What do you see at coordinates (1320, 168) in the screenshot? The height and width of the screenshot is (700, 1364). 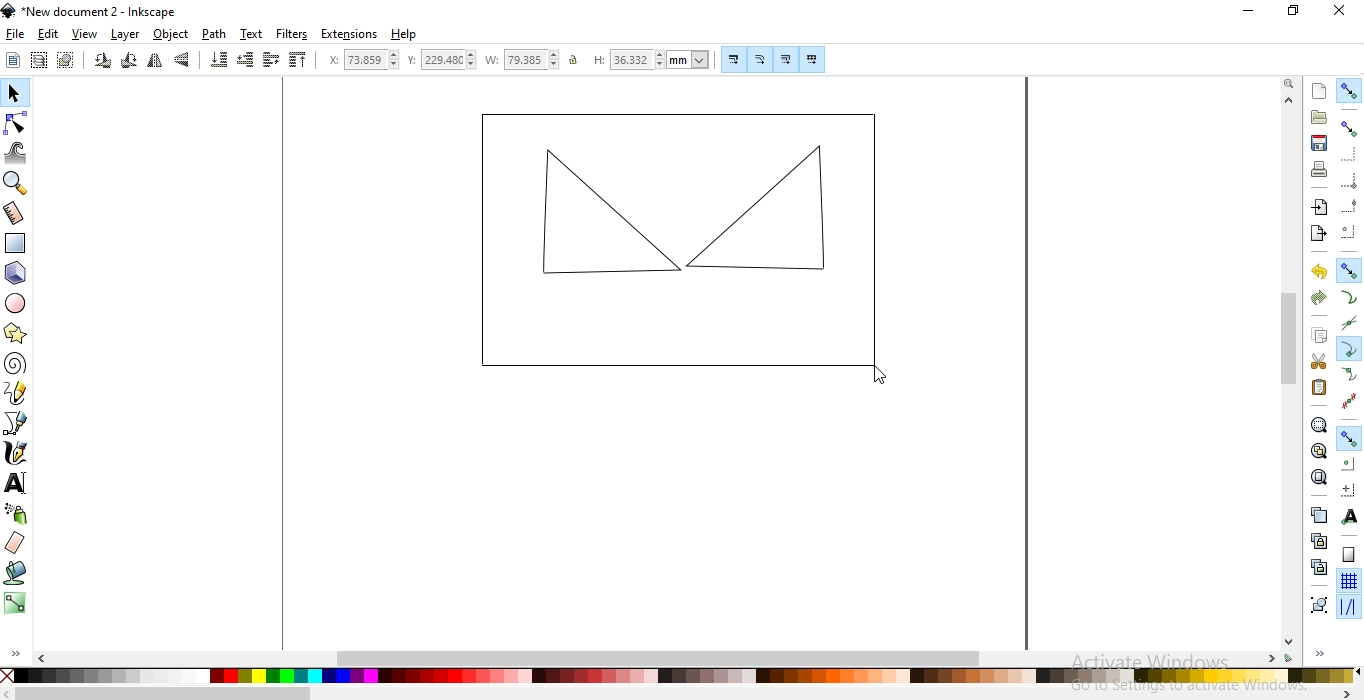 I see `print document` at bounding box center [1320, 168].